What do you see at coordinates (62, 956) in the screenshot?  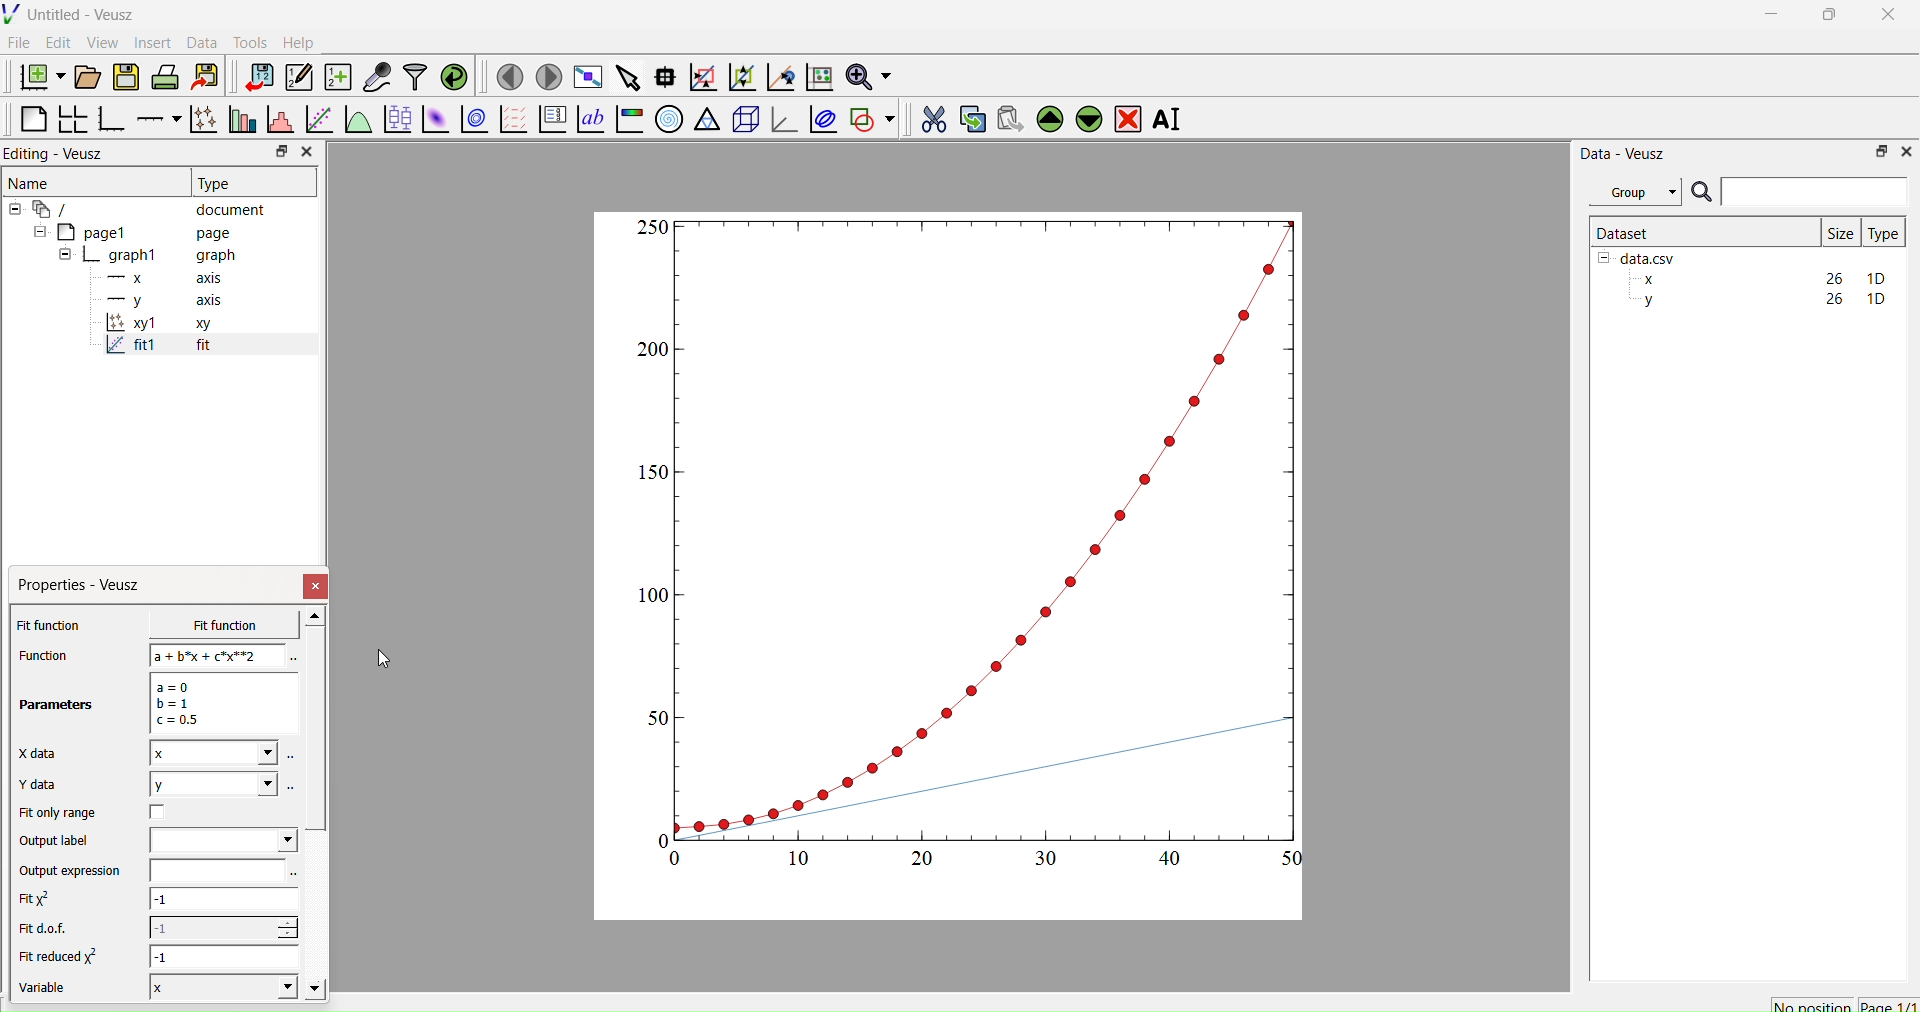 I see `Fit reduced x^2` at bounding box center [62, 956].